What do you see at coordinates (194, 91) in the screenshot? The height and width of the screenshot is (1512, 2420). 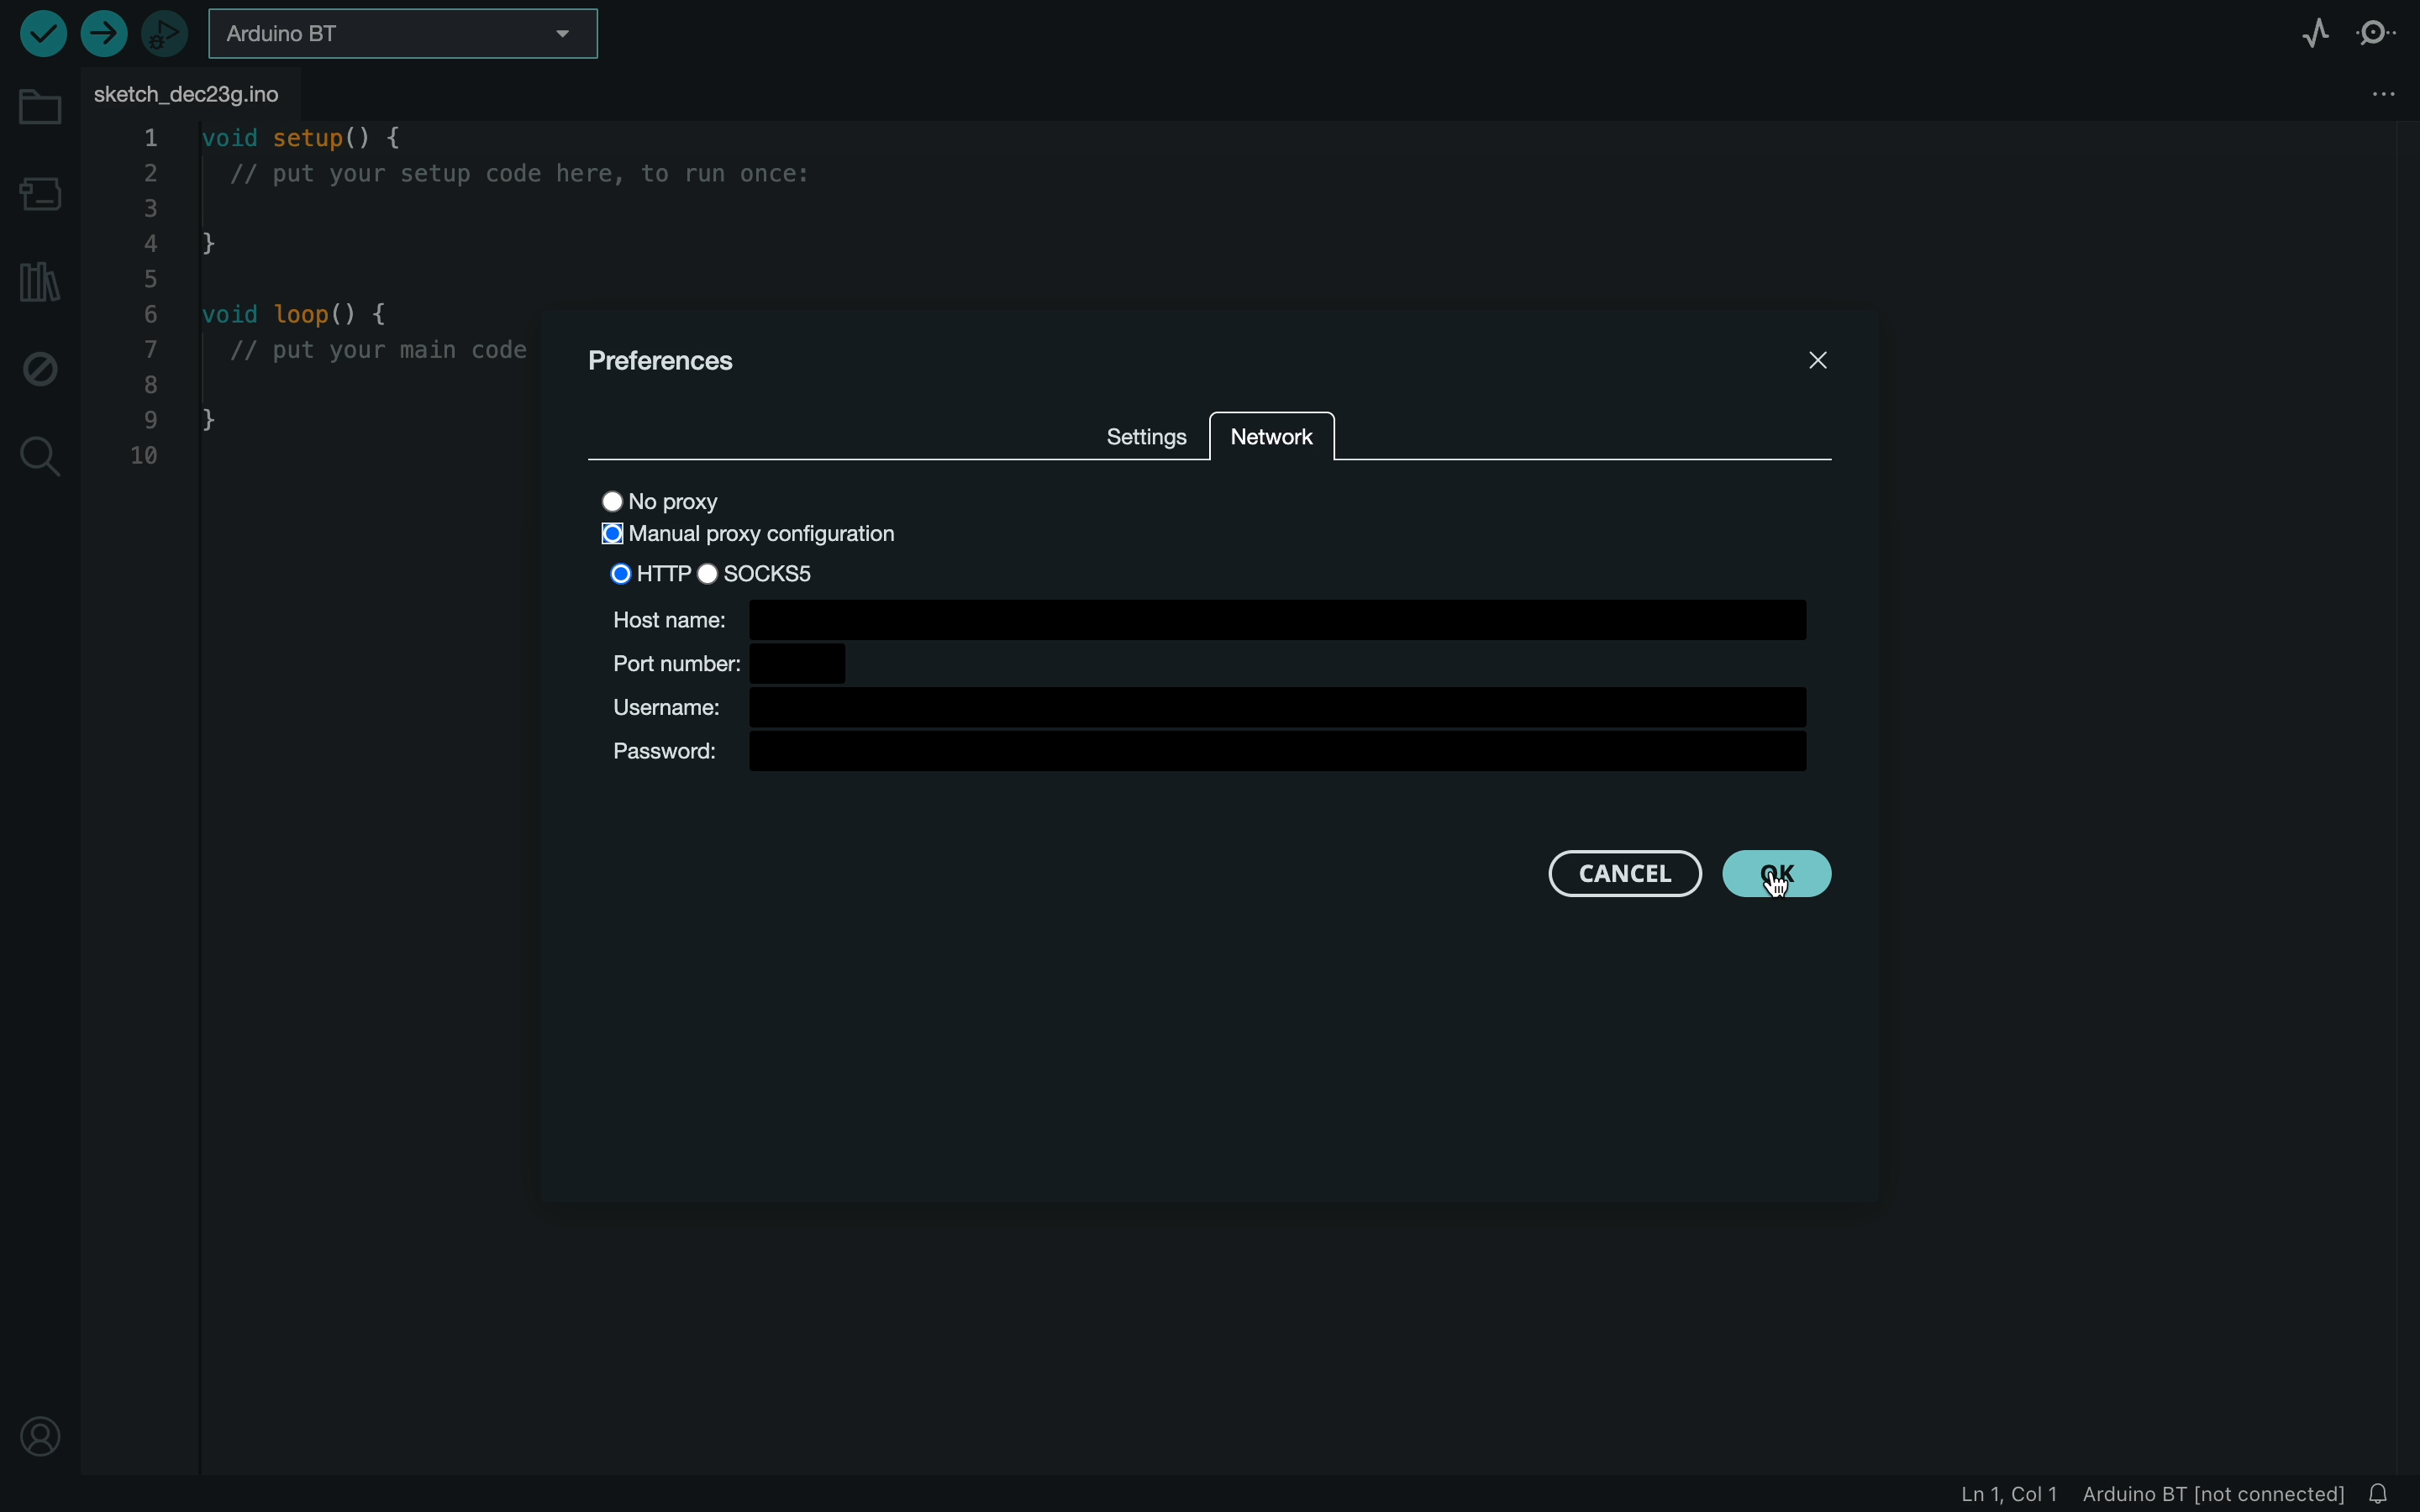 I see `file tab` at bounding box center [194, 91].